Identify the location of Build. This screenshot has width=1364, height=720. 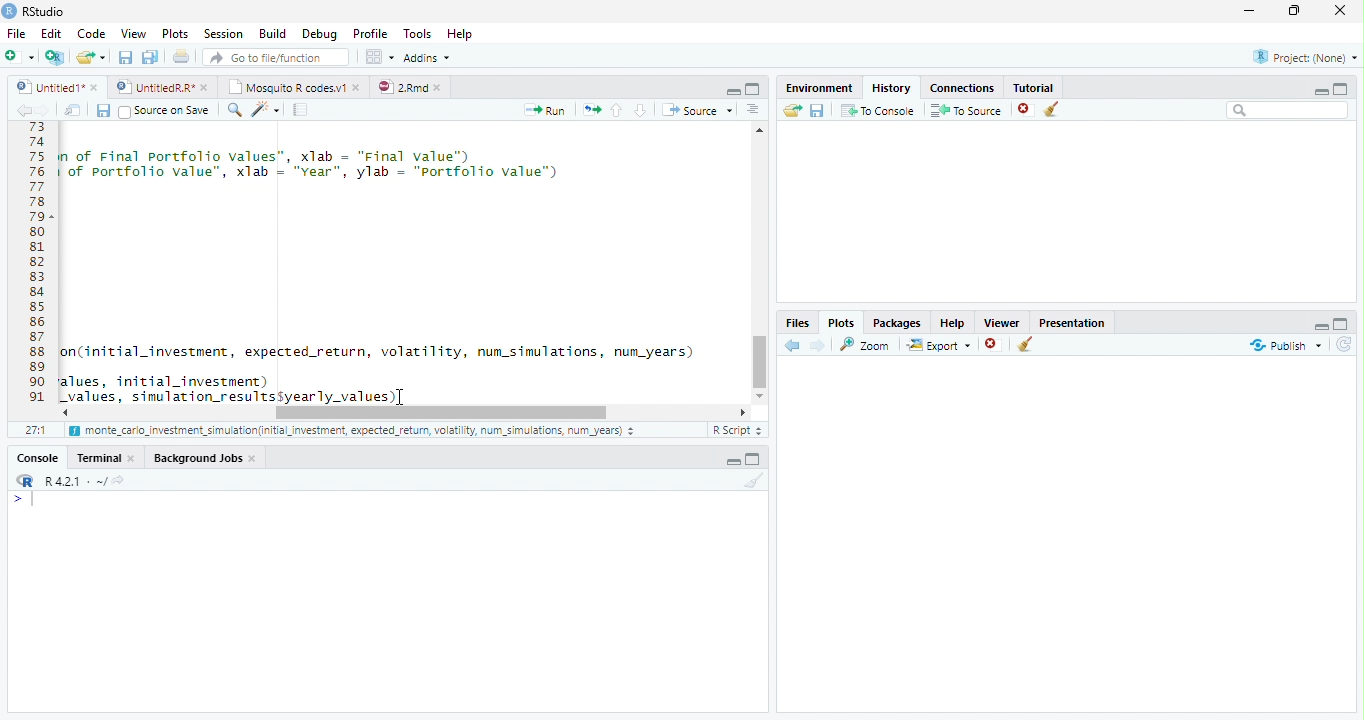
(273, 34).